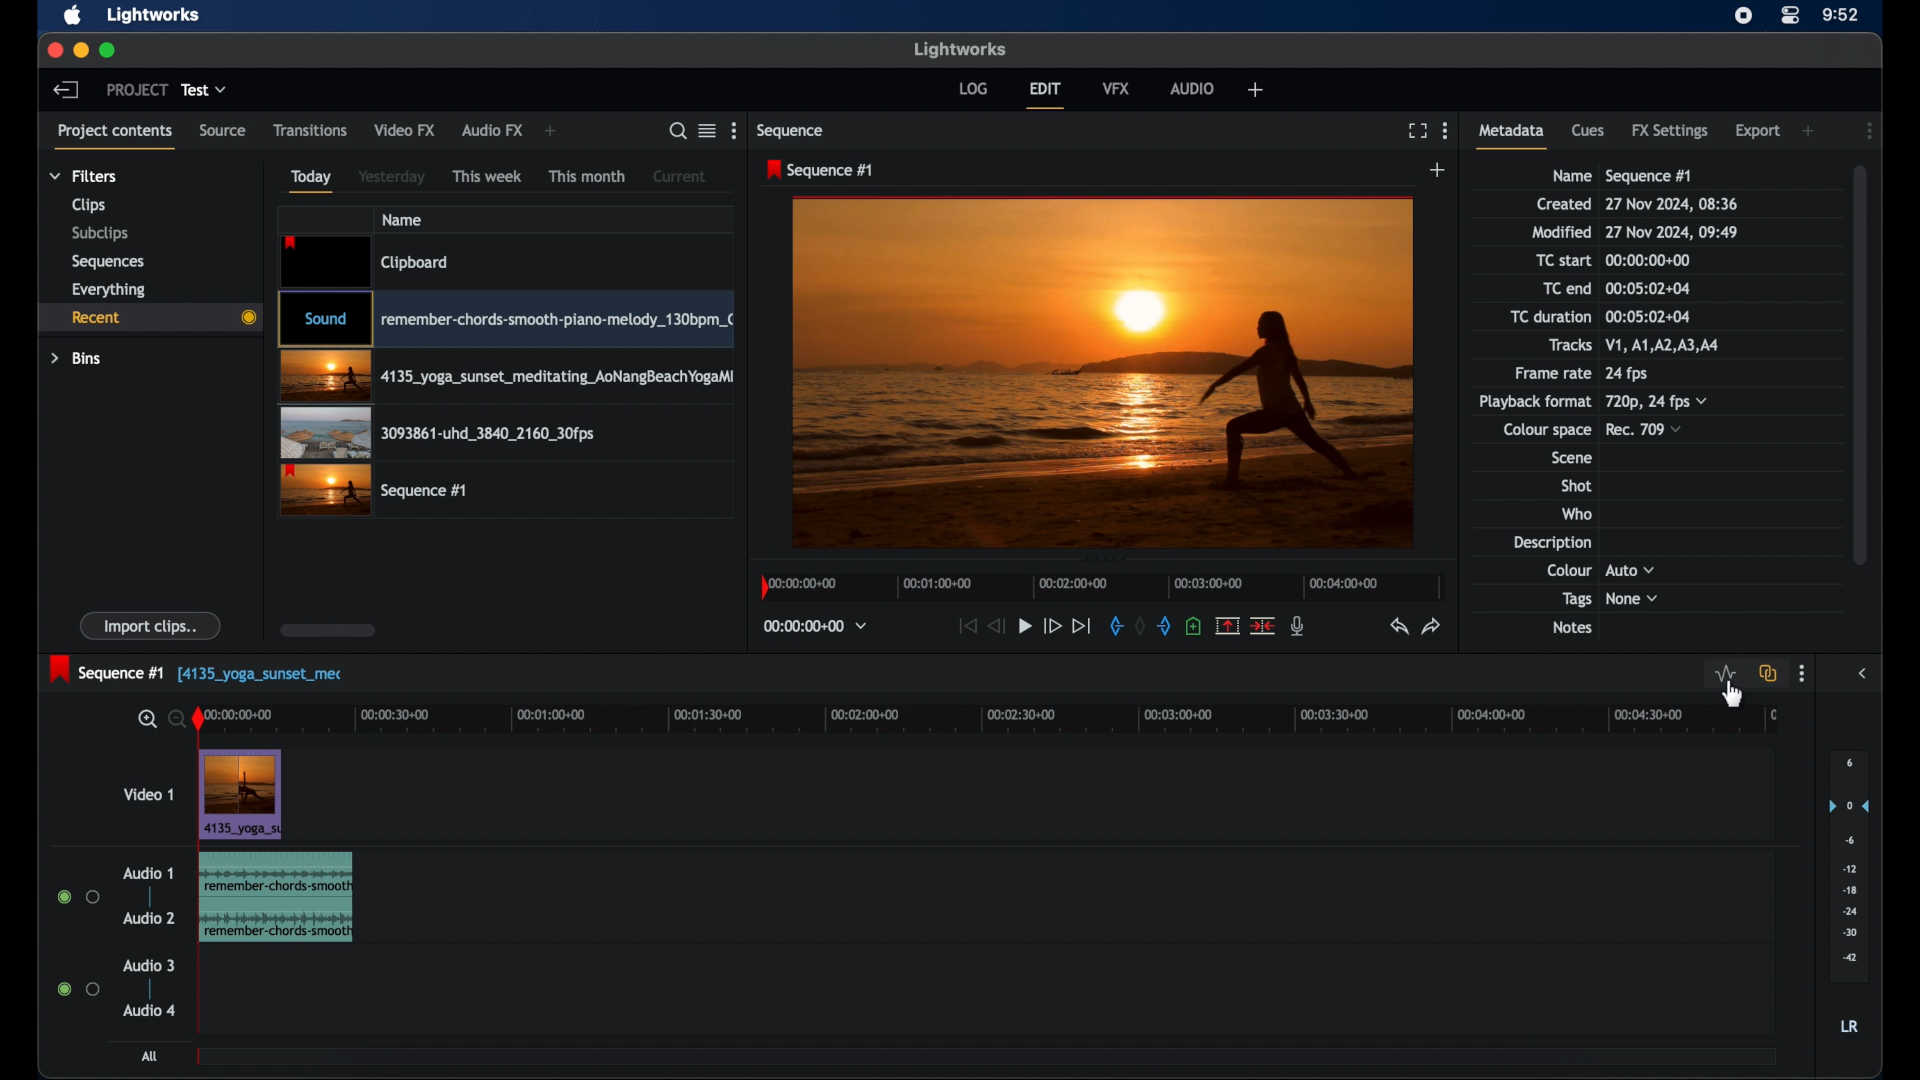  I want to click on audio 1, so click(148, 873).